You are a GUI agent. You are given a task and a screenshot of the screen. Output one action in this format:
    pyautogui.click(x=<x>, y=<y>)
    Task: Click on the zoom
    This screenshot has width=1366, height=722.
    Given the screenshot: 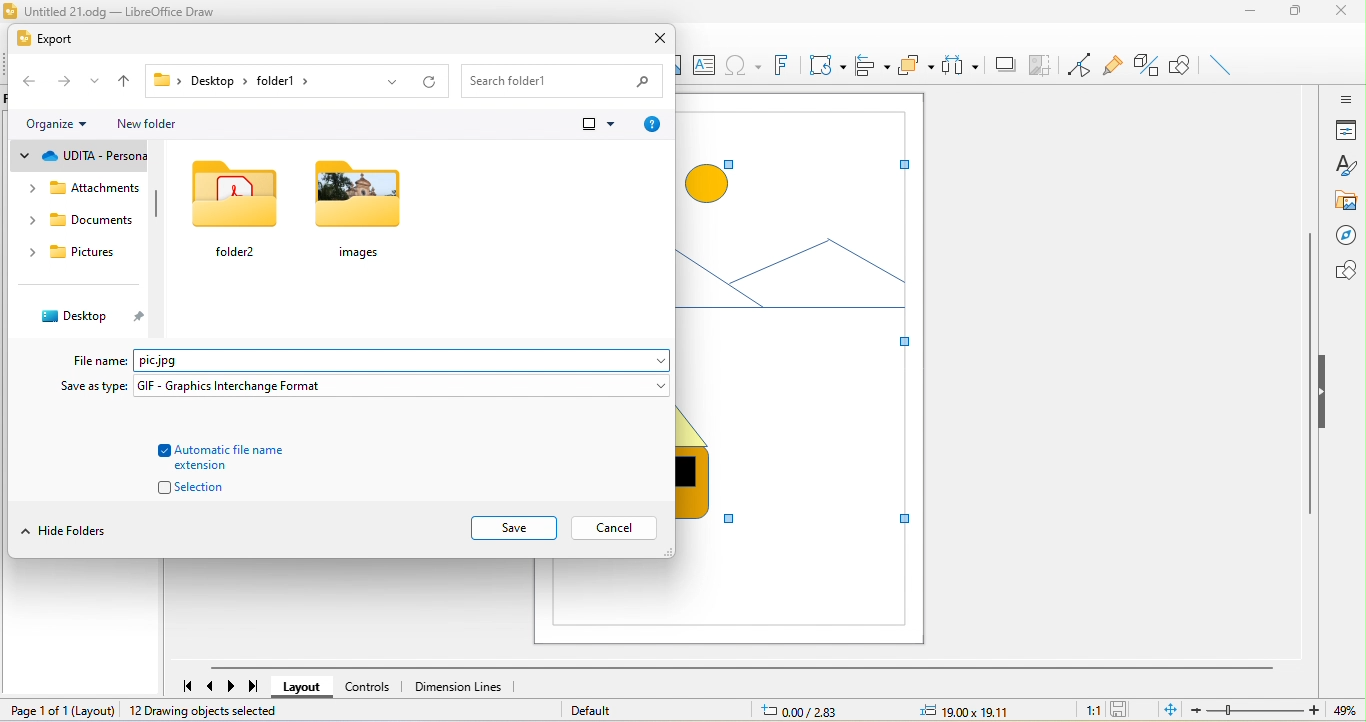 What is the action you would take?
    pyautogui.click(x=1279, y=710)
    